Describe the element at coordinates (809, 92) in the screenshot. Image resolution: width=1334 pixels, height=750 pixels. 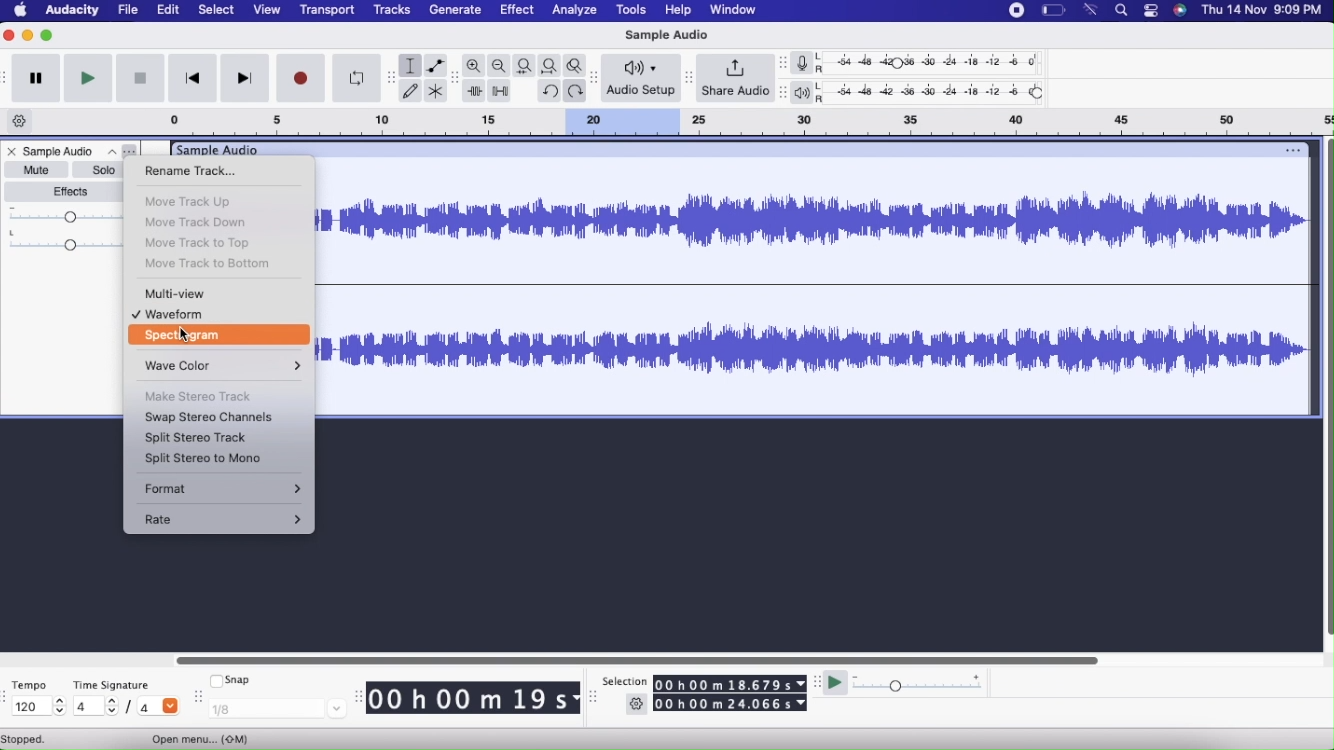
I see `Playback meter` at that location.